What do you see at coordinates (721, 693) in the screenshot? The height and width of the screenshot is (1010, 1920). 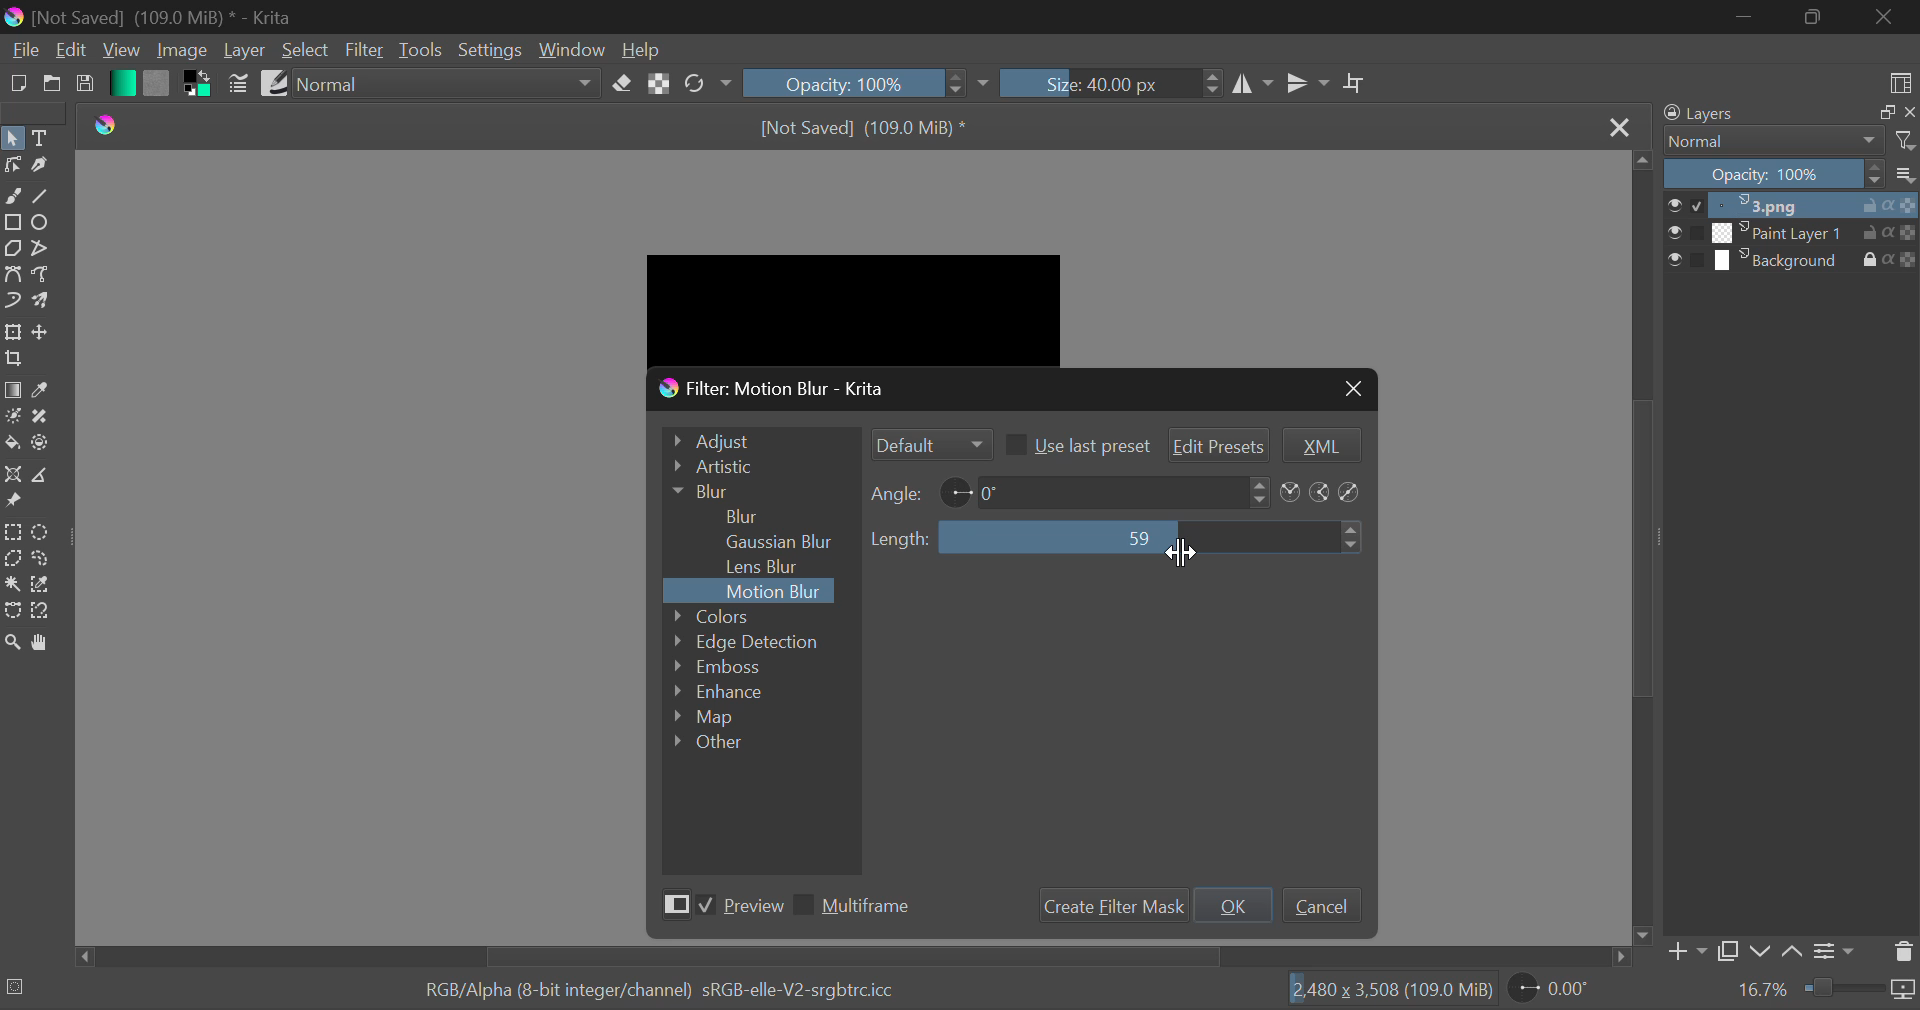 I see `Enhance` at bounding box center [721, 693].